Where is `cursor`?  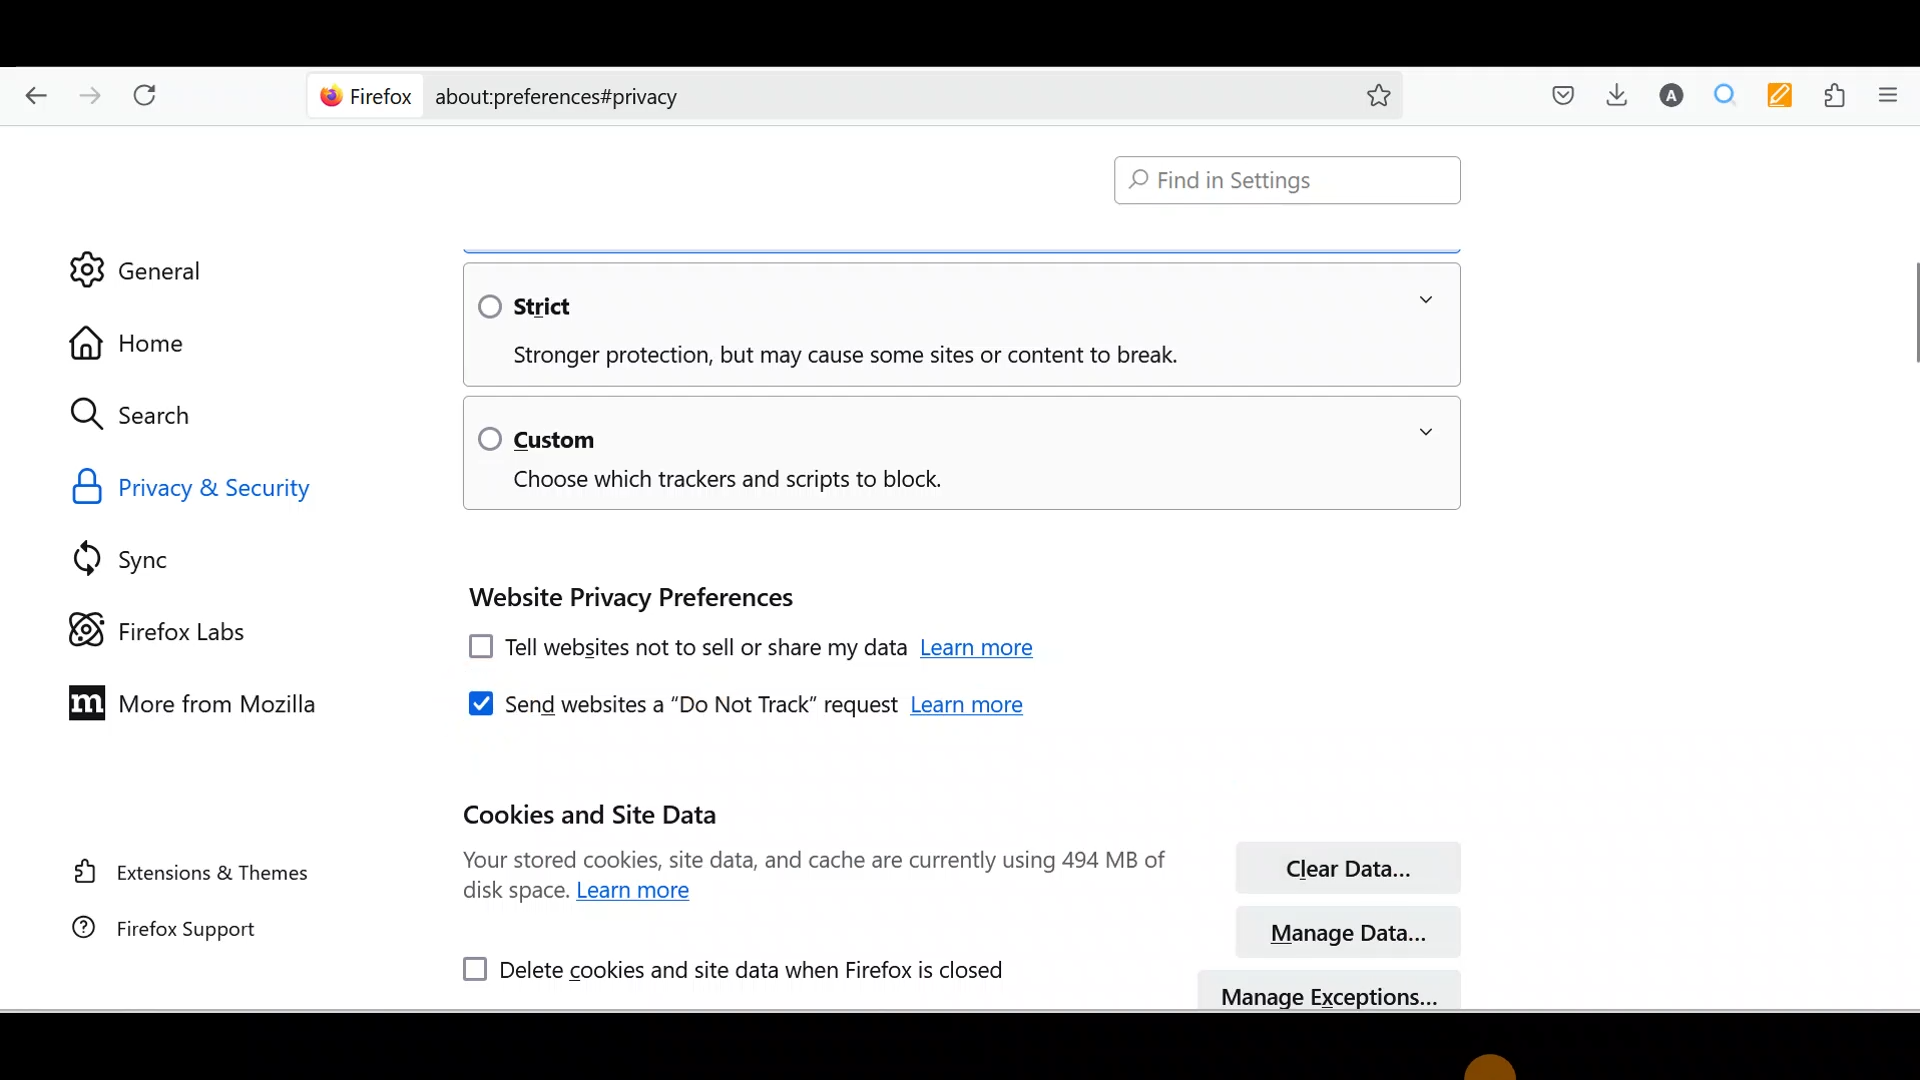
cursor is located at coordinates (1490, 1064).